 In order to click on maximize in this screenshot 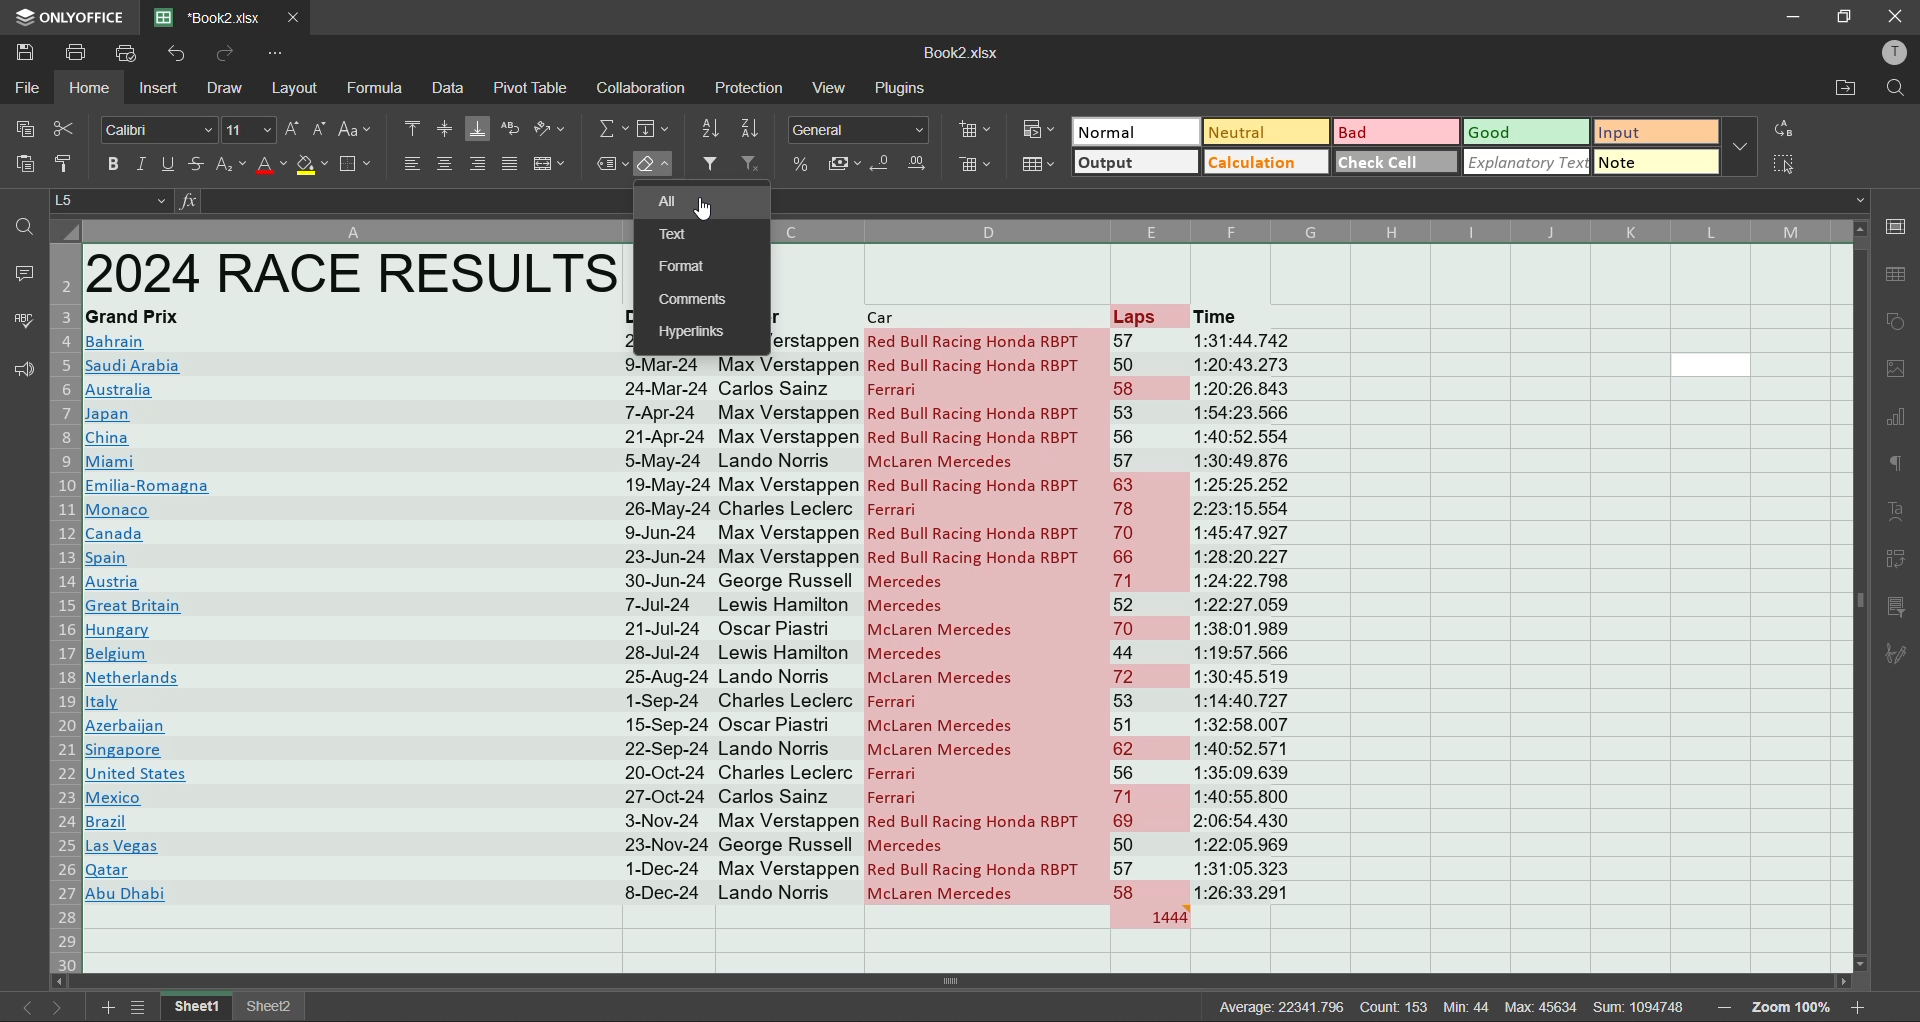, I will do `click(1843, 17)`.